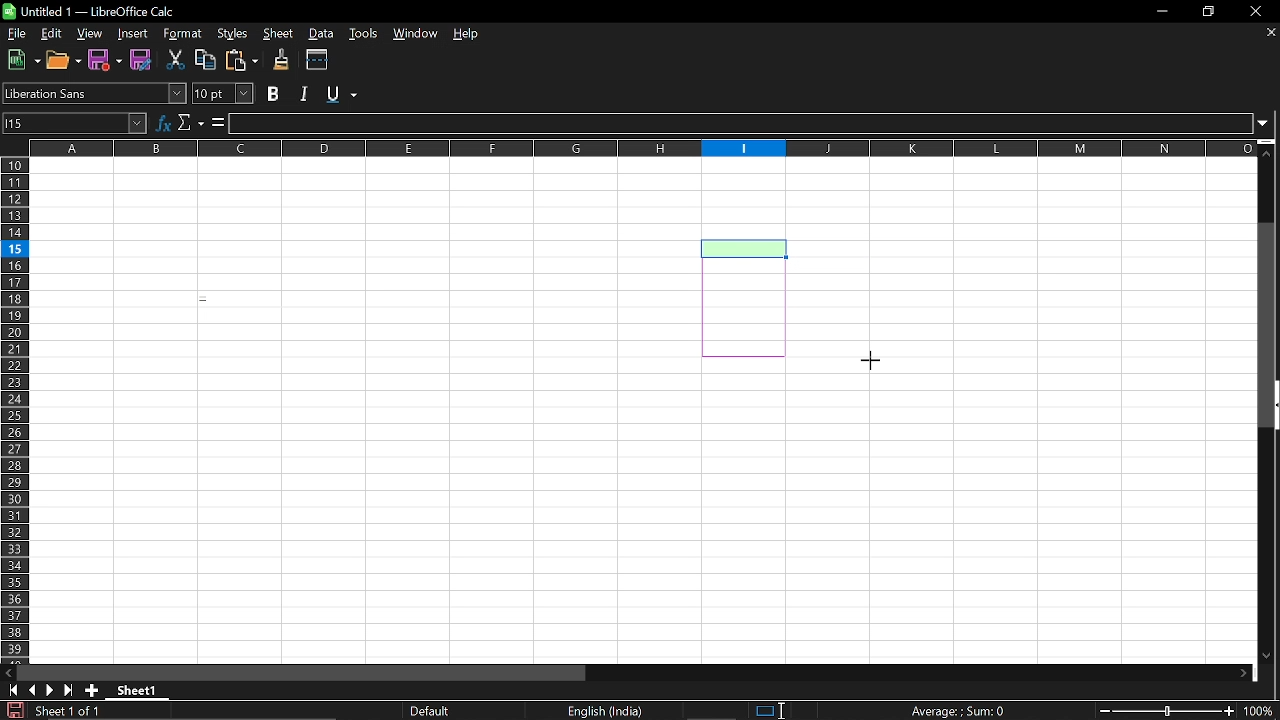 This screenshot has height=720, width=1280. Describe the element at coordinates (975, 510) in the screenshot. I see `Fillable cells` at that location.